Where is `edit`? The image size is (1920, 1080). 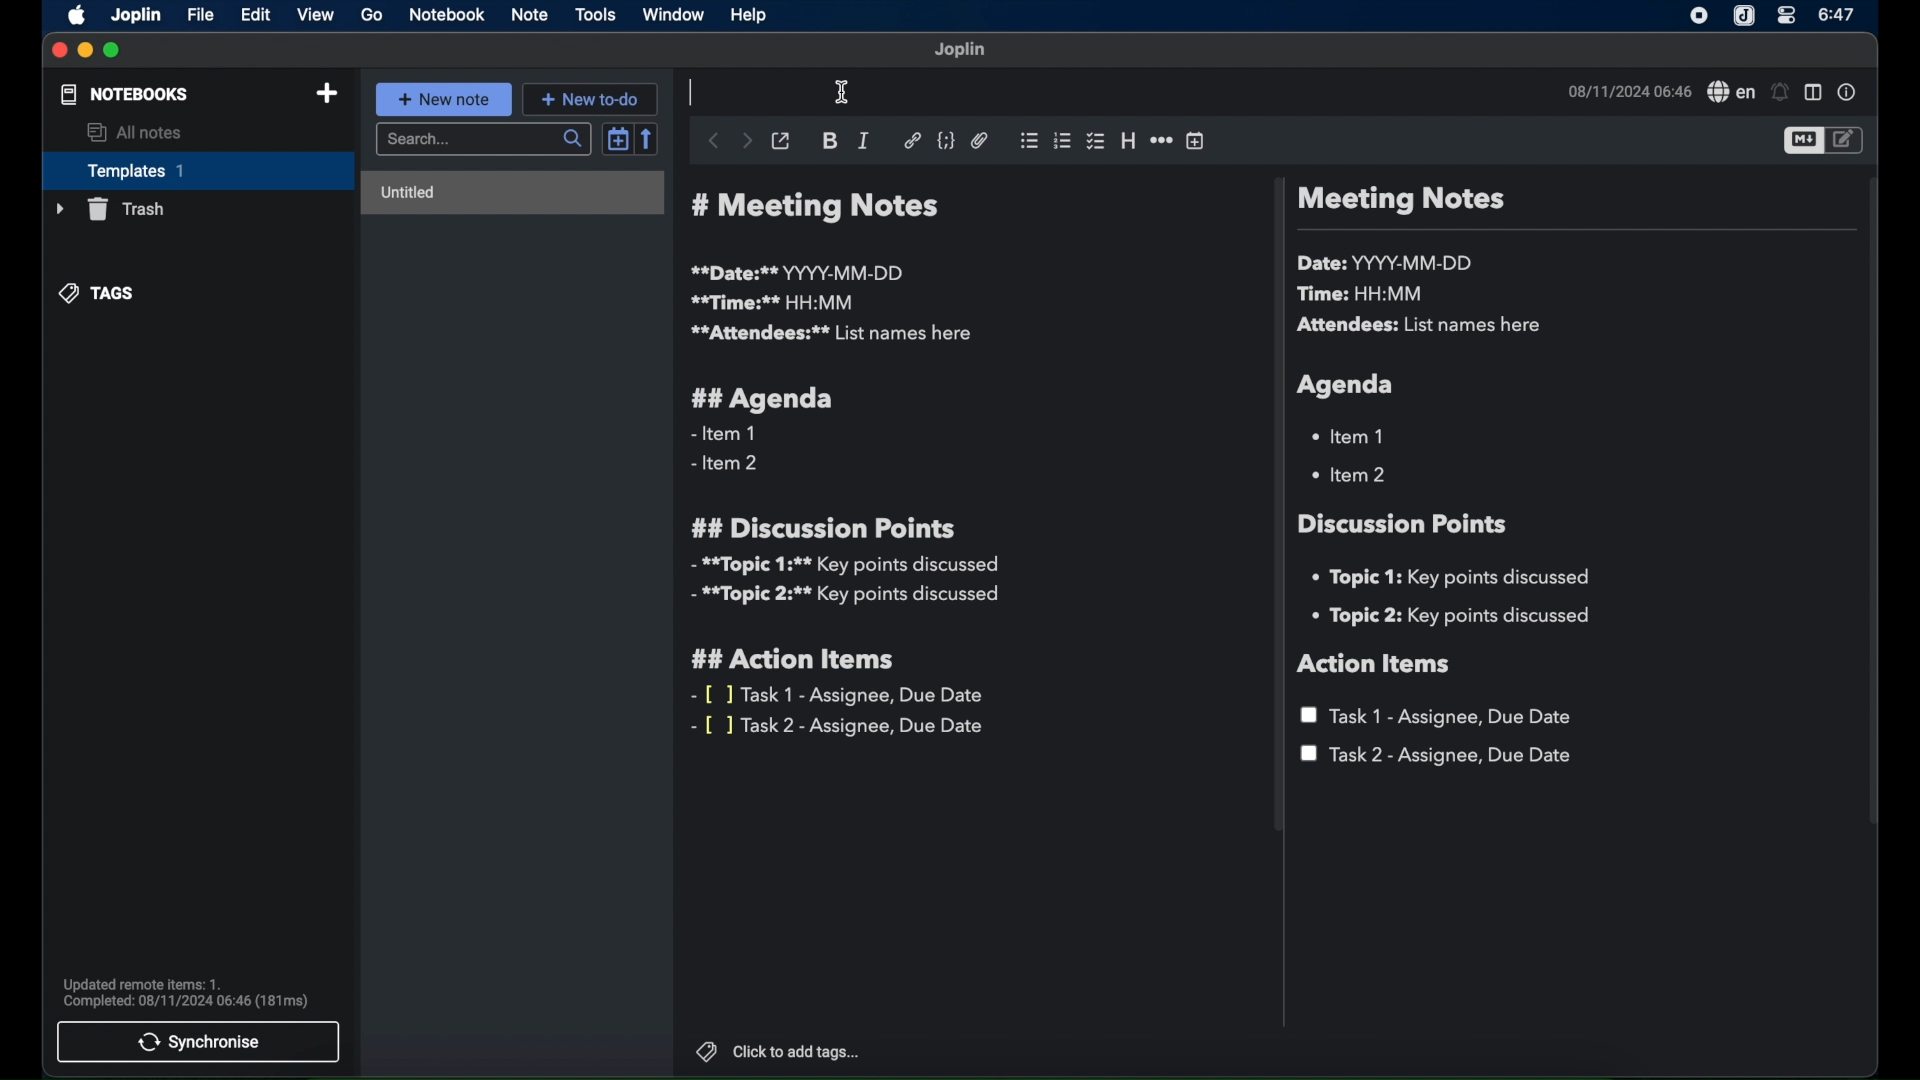 edit is located at coordinates (255, 14).